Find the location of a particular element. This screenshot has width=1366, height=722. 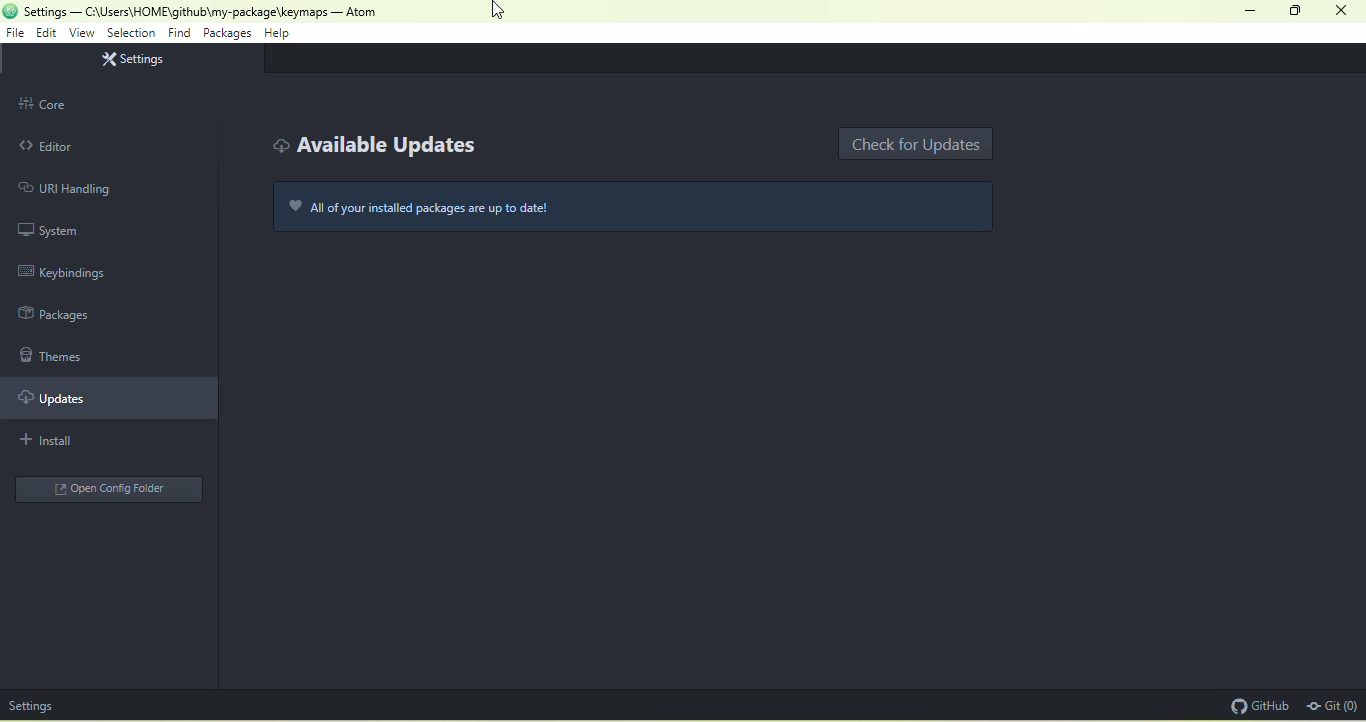

open config folder is located at coordinates (106, 489).